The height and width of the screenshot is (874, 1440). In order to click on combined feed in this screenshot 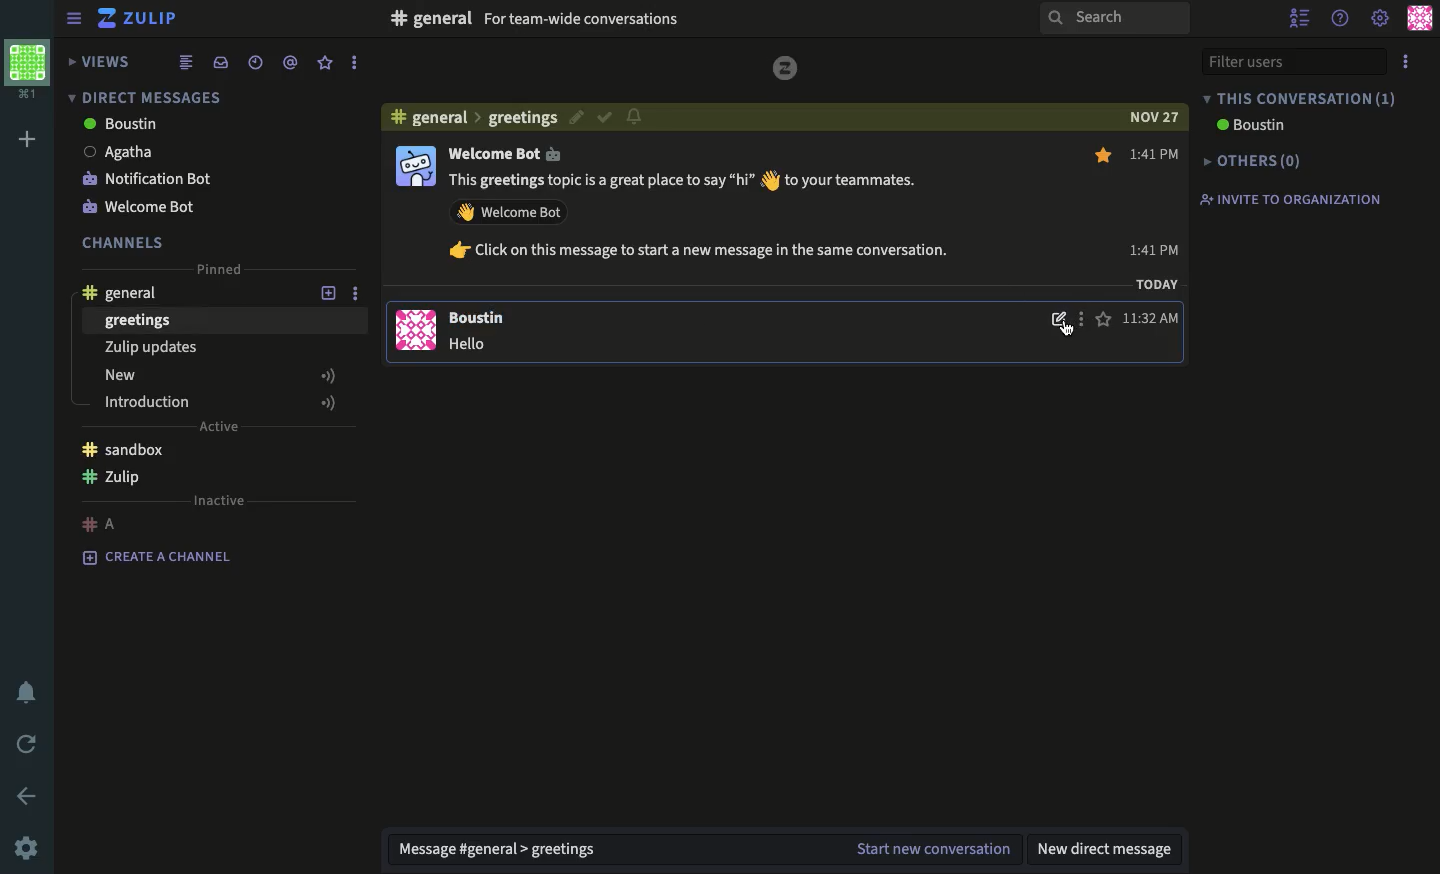, I will do `click(186, 63)`.